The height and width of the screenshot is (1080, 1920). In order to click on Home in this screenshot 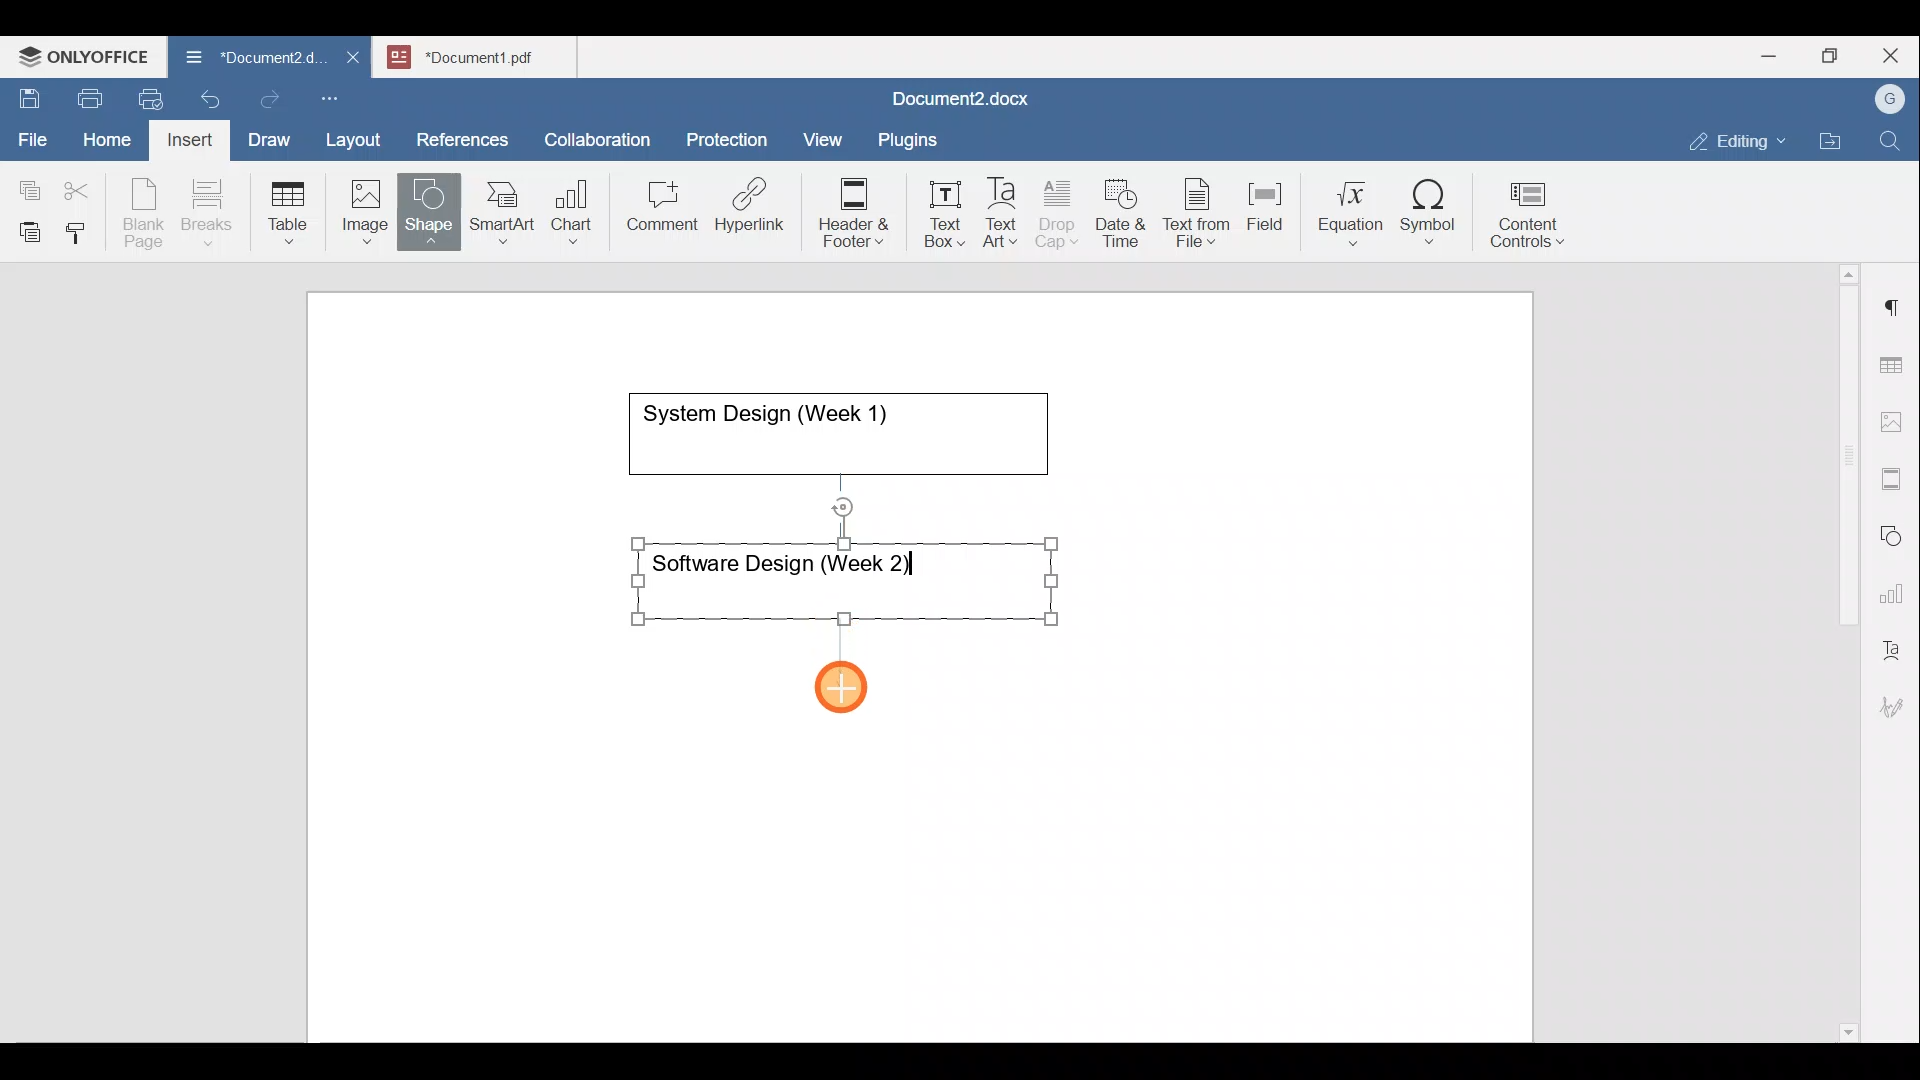, I will do `click(108, 138)`.